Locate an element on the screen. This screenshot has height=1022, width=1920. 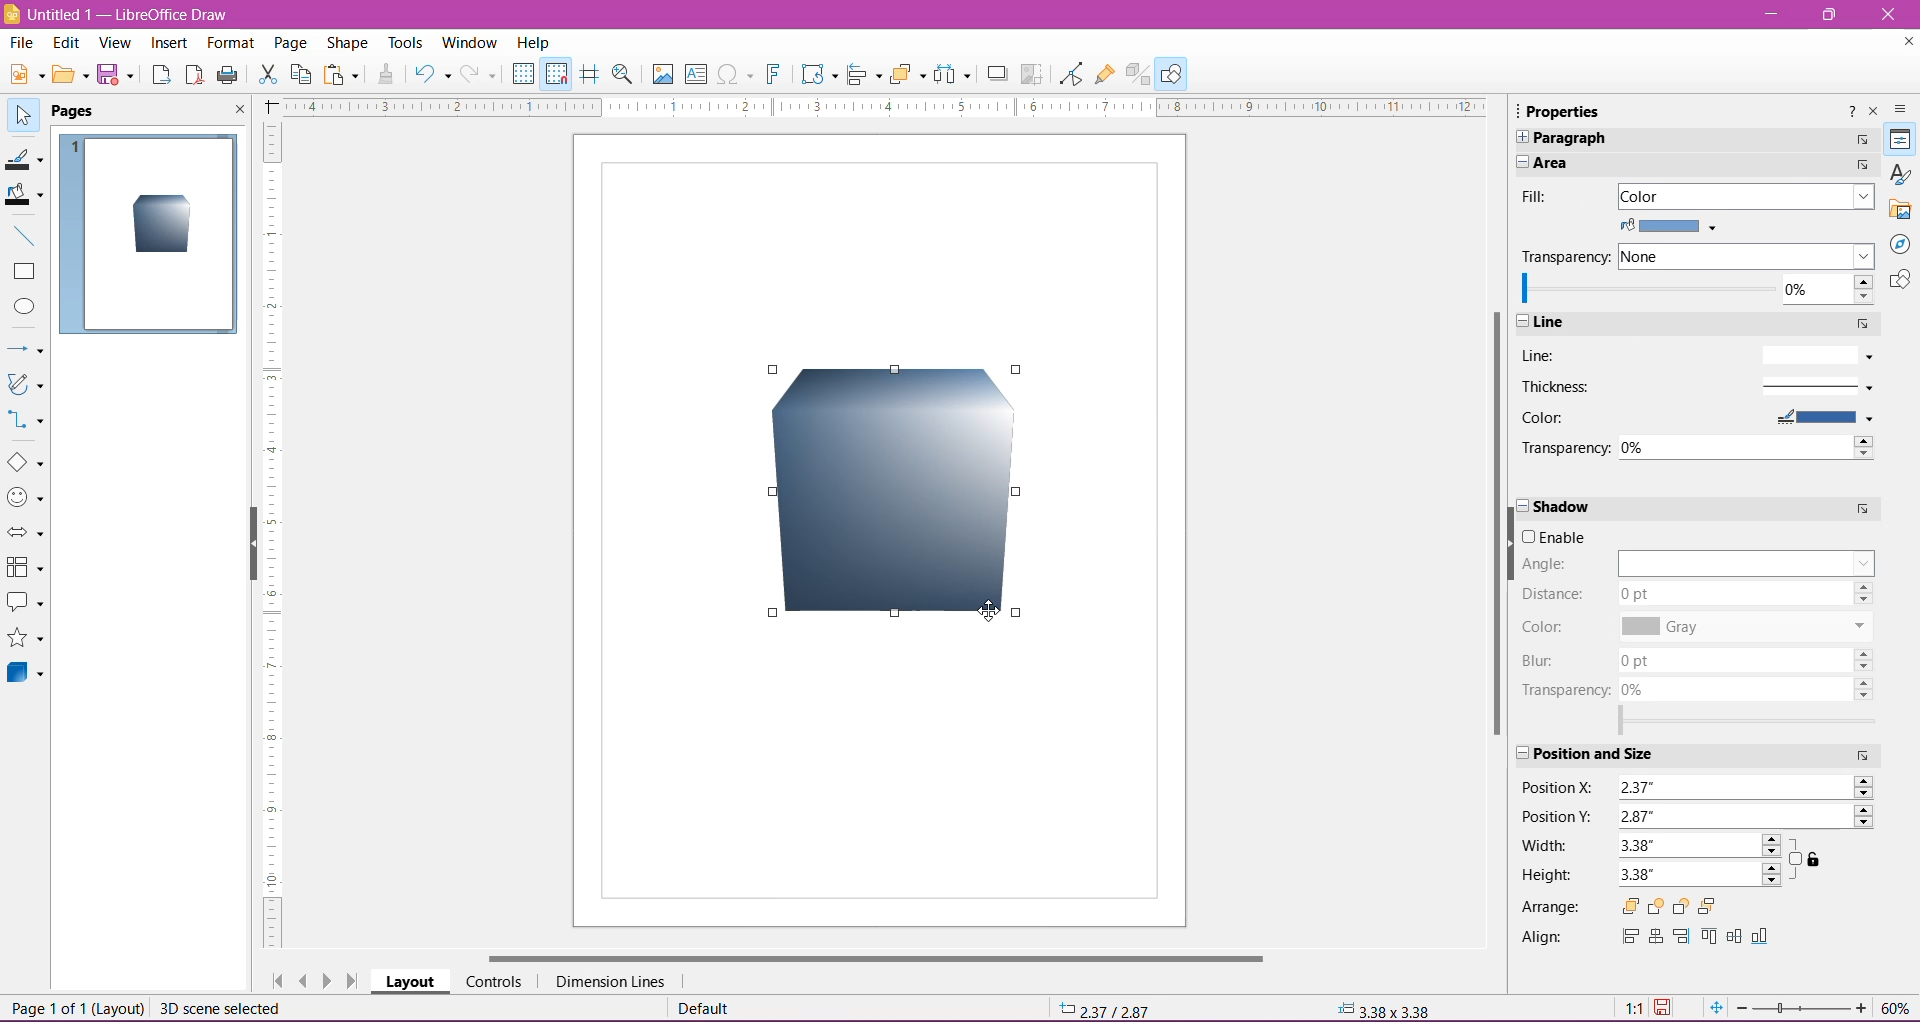
Window is located at coordinates (468, 43).